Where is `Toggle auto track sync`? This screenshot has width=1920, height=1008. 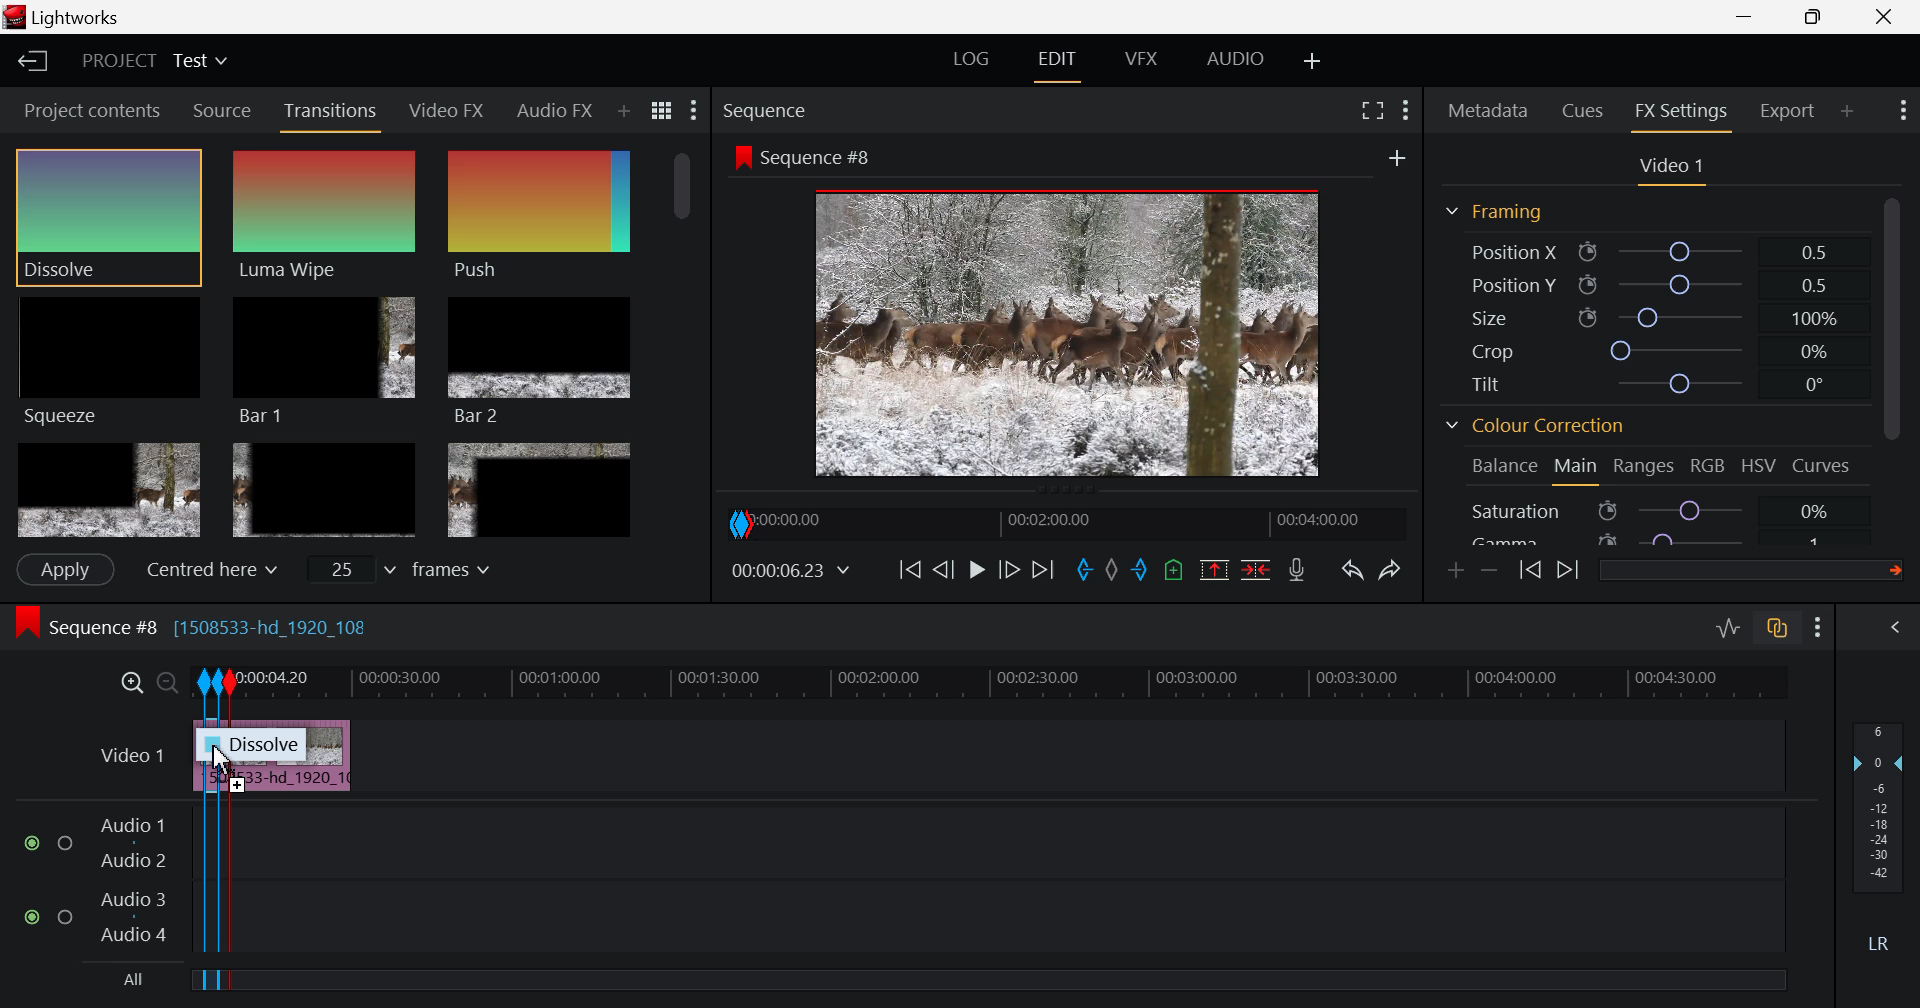 Toggle auto track sync is located at coordinates (1778, 628).